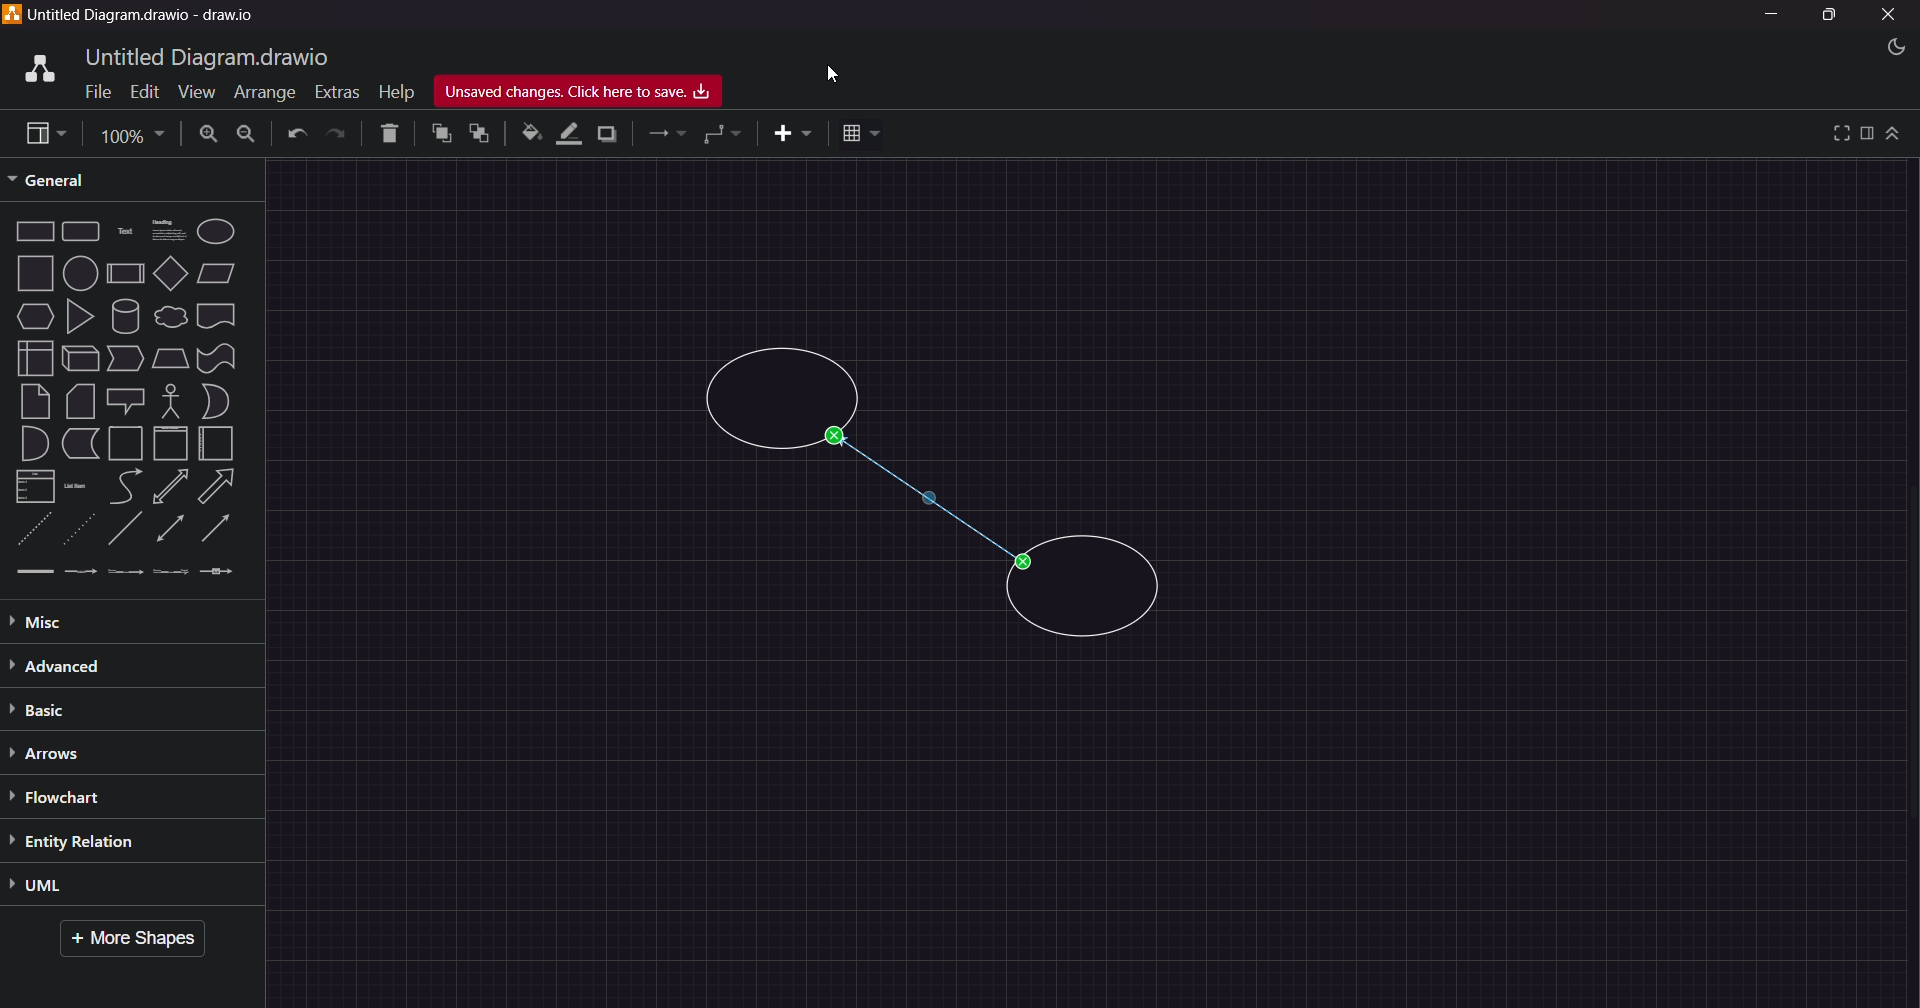 Image resolution: width=1920 pixels, height=1008 pixels. I want to click on Basic, so click(54, 710).